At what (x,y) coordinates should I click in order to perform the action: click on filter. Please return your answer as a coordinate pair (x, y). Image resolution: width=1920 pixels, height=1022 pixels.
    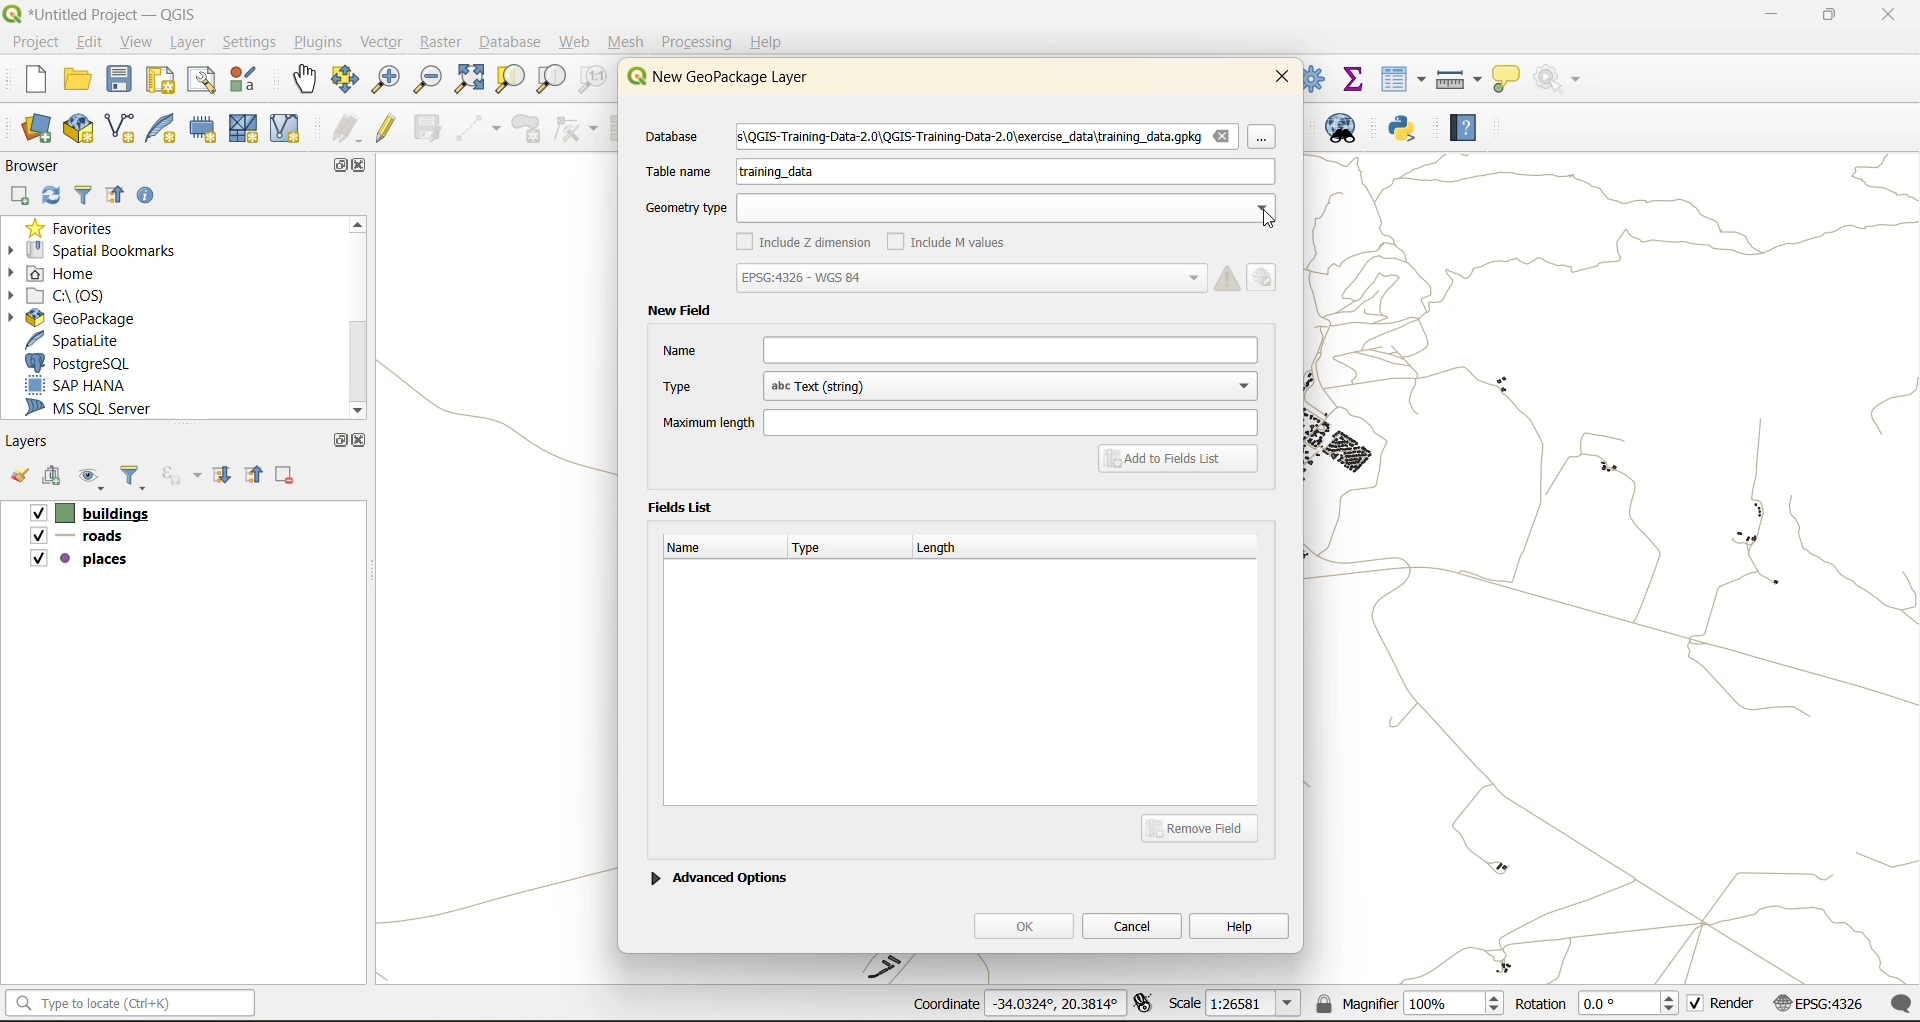
    Looking at the image, I should click on (137, 479).